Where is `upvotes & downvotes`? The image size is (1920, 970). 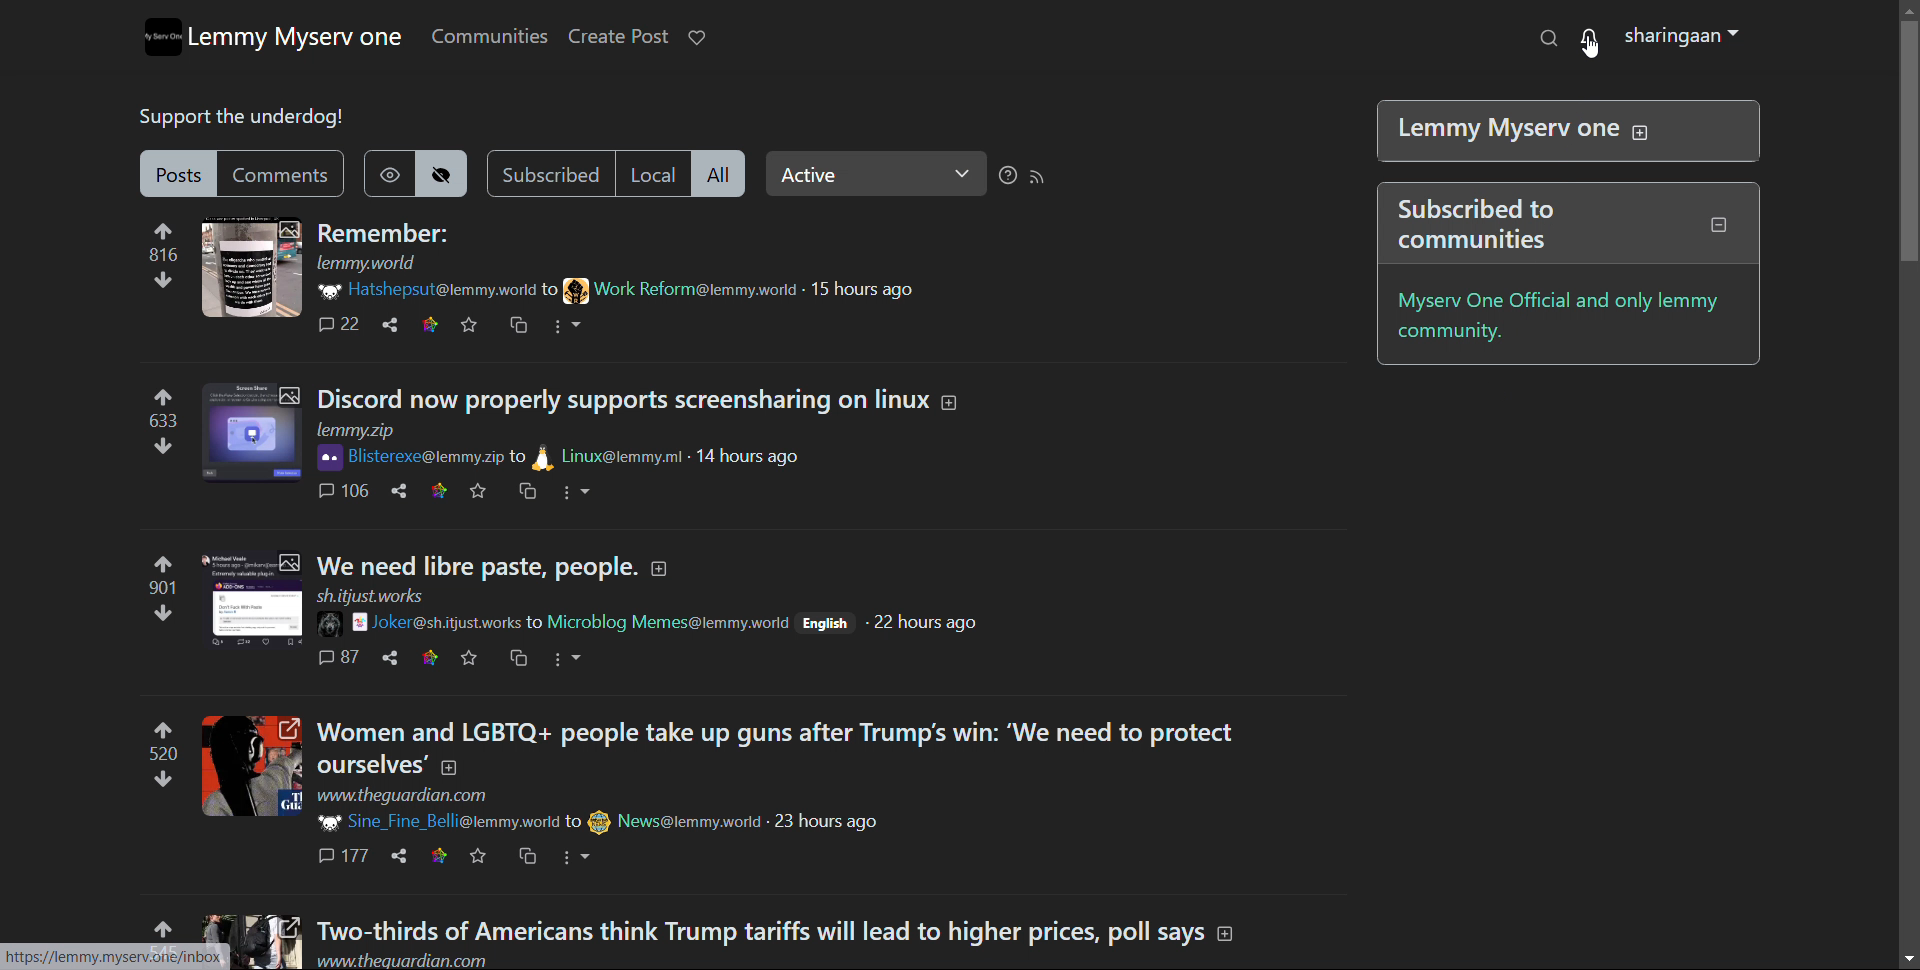
upvotes & downvotes is located at coordinates (159, 589).